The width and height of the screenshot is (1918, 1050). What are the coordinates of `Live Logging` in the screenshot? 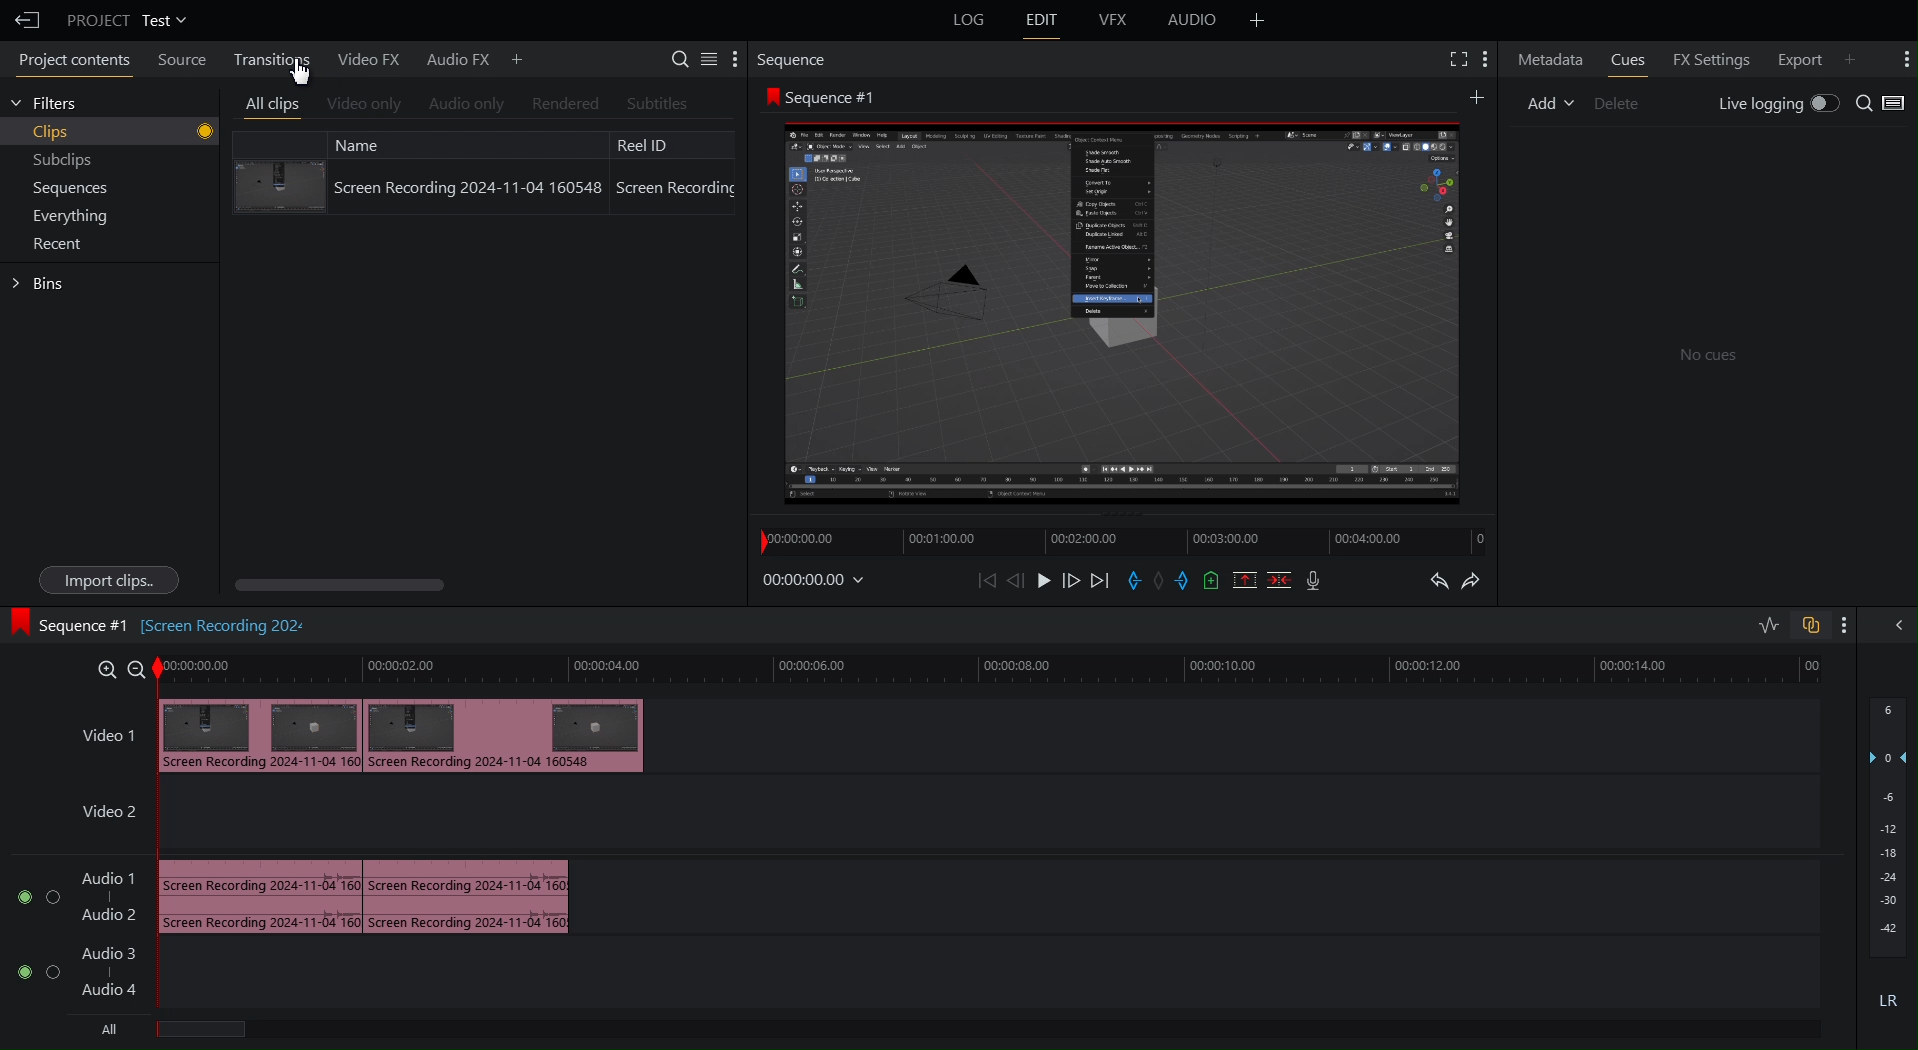 It's located at (1775, 104).